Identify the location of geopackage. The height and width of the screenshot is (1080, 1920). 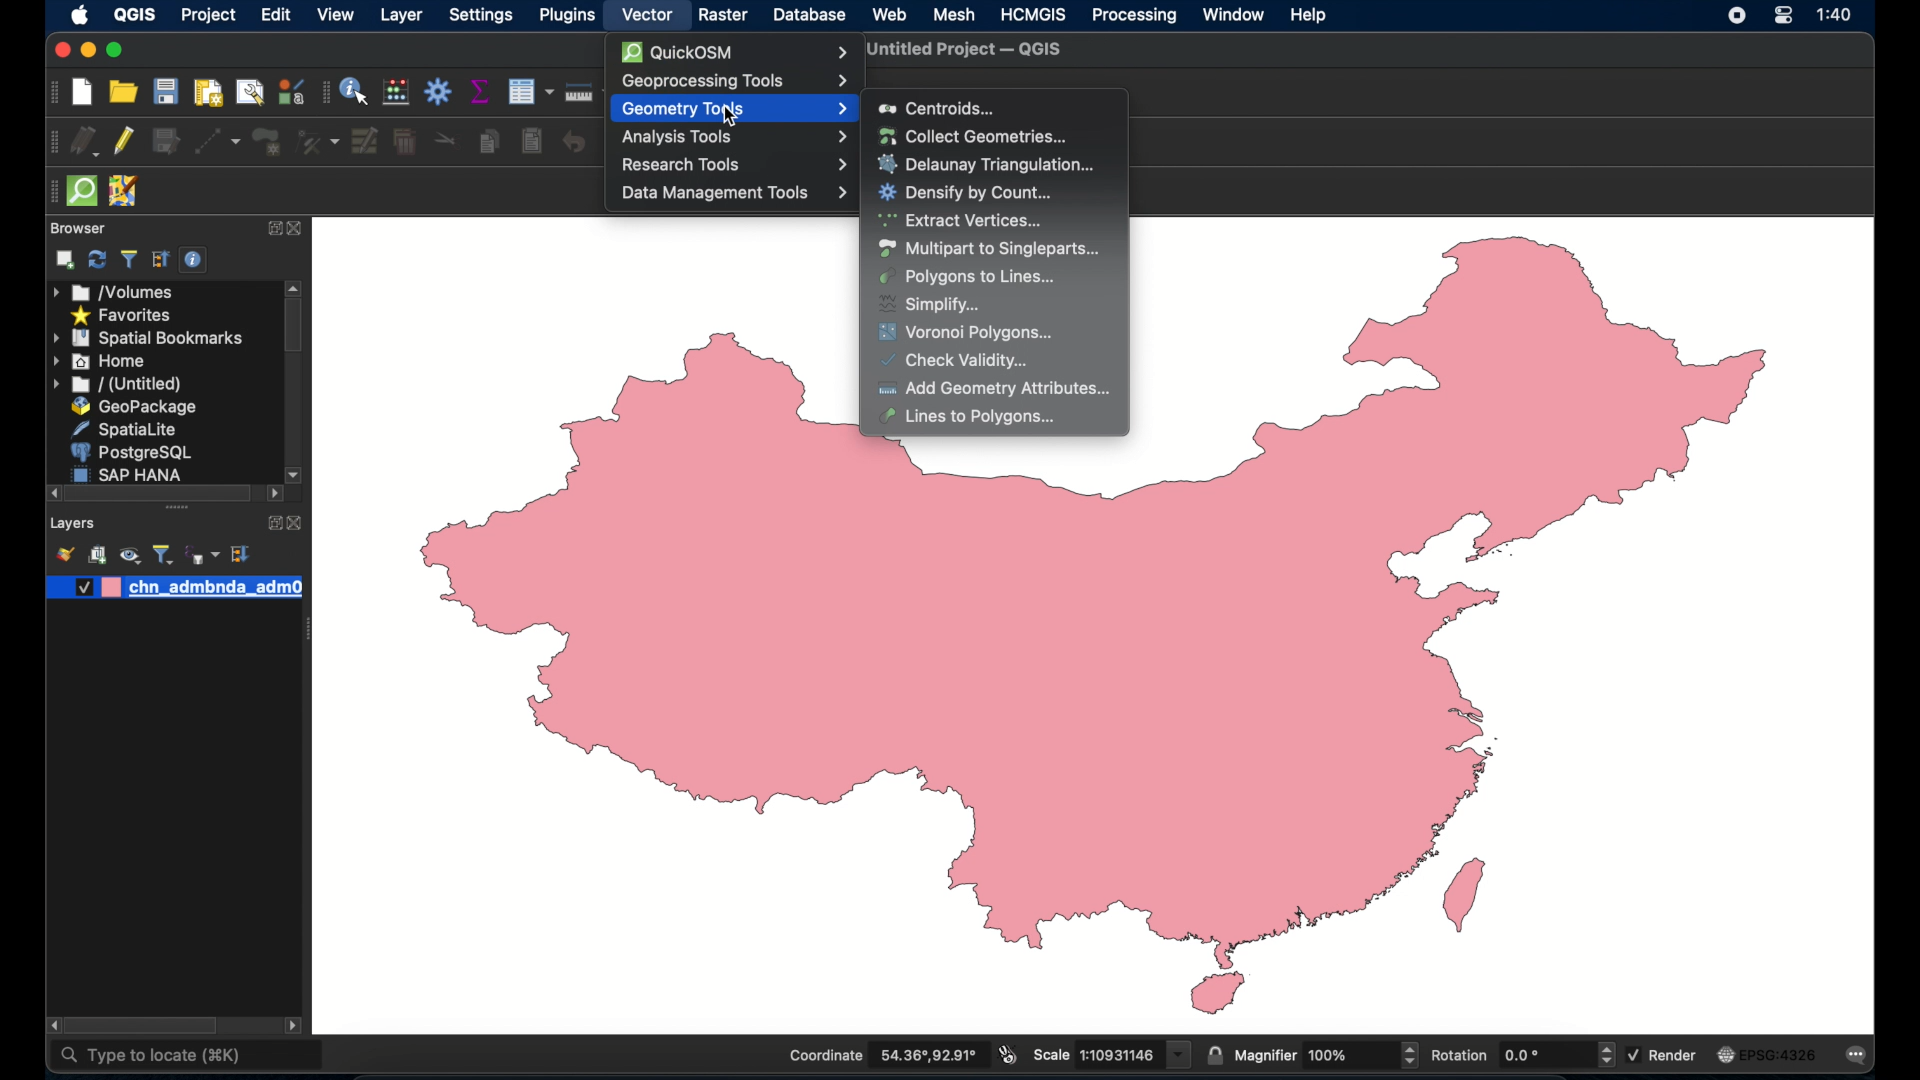
(138, 407).